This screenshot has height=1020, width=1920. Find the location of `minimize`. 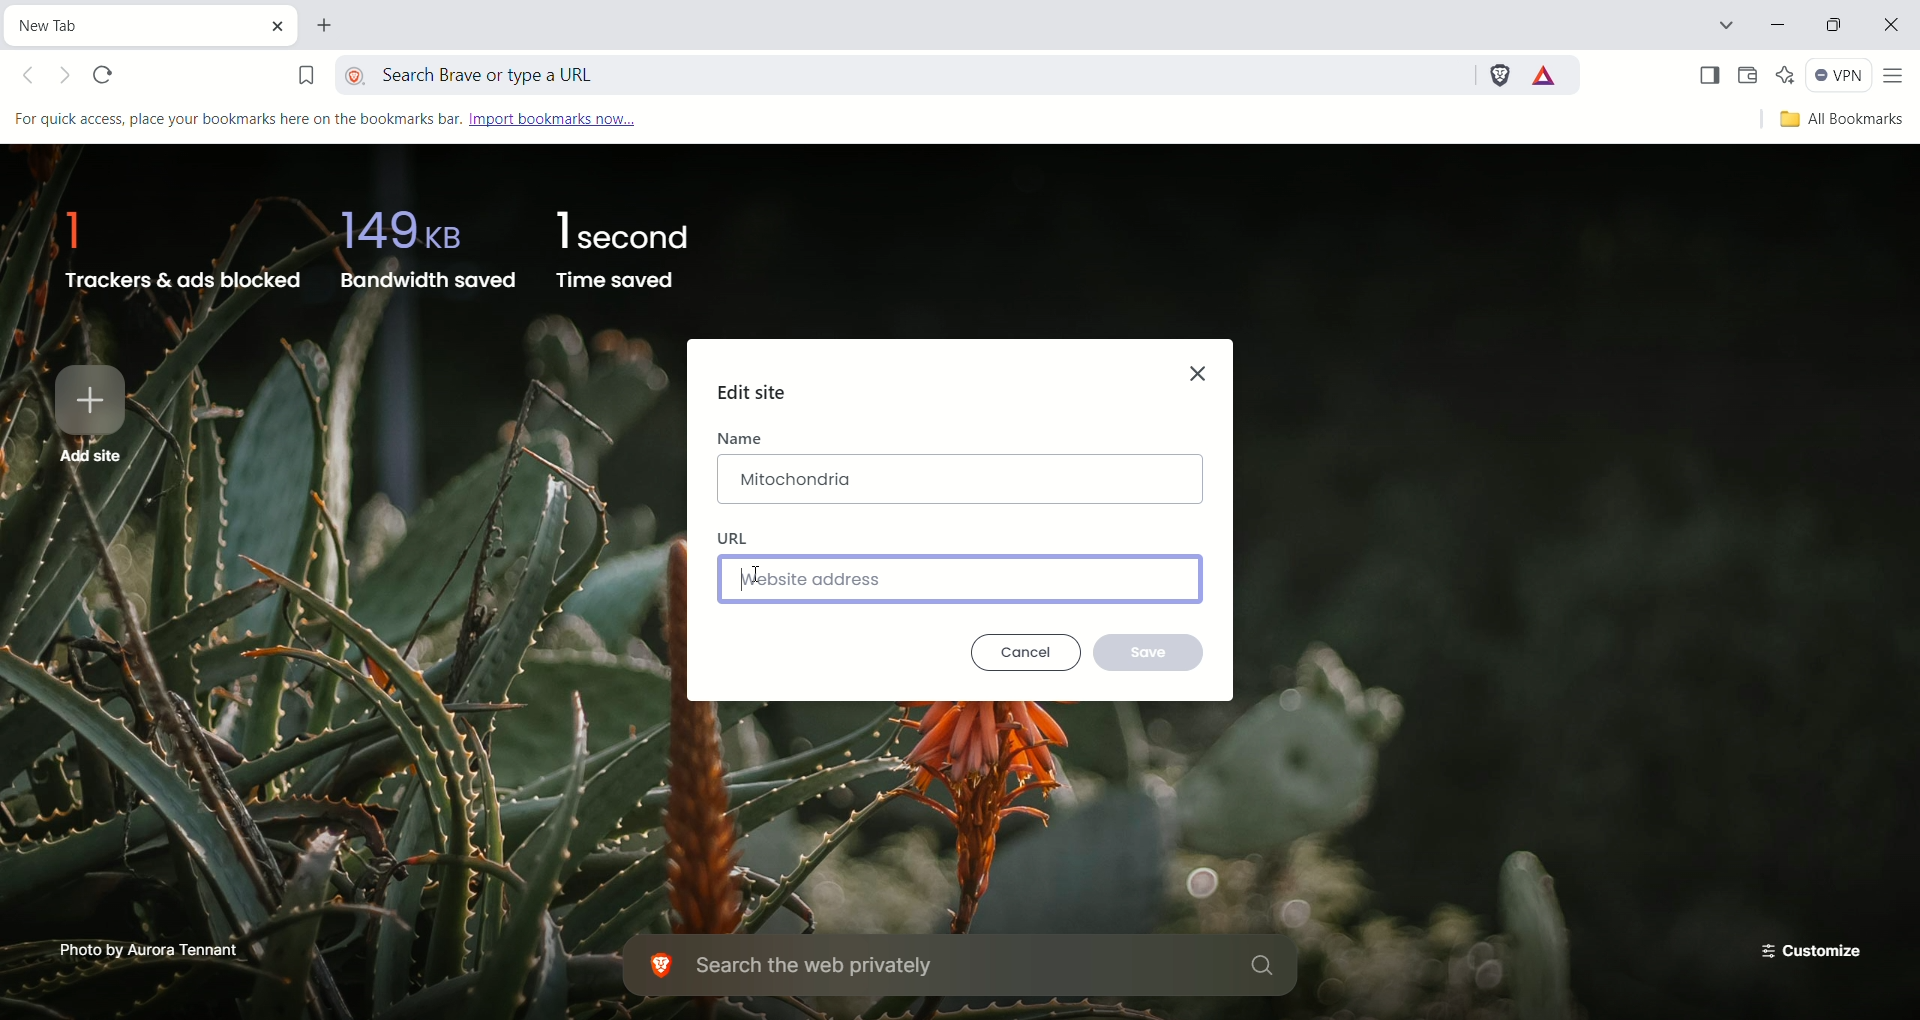

minimize is located at coordinates (1781, 27).